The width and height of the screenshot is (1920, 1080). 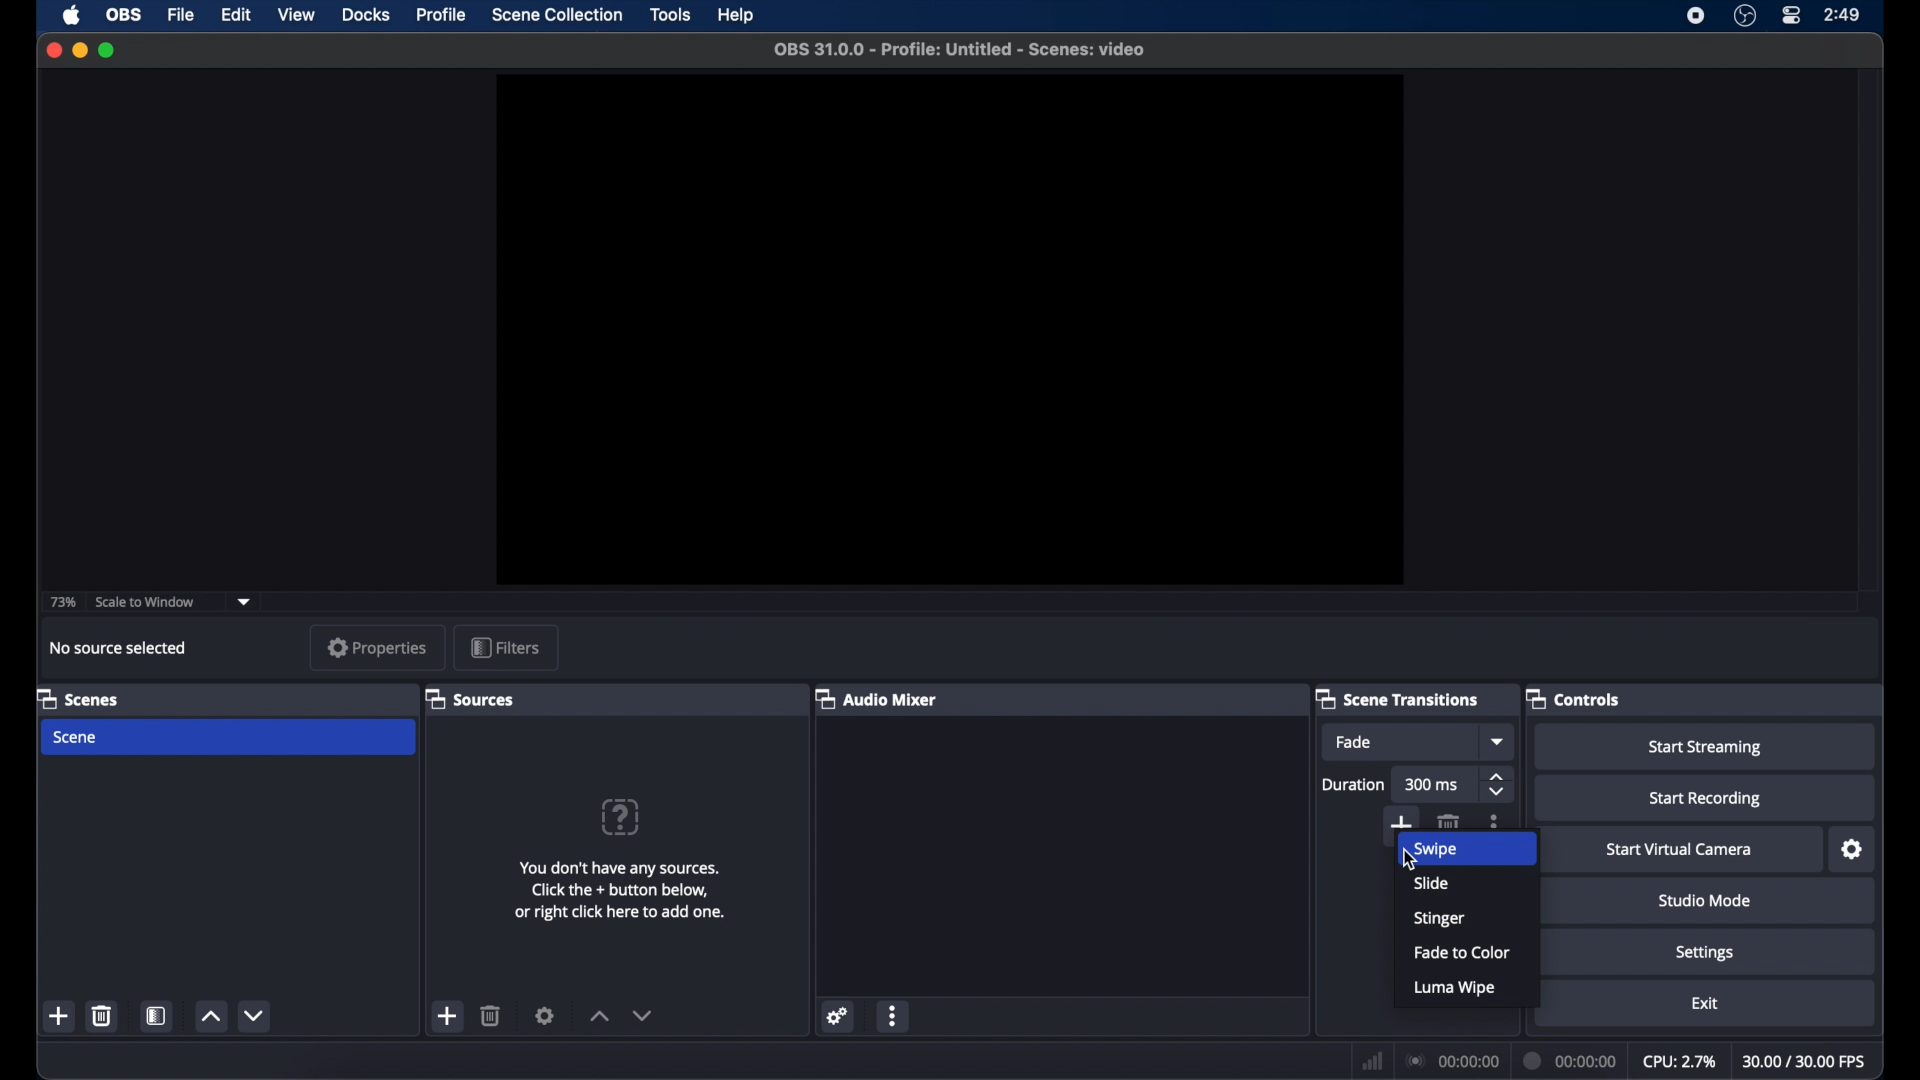 What do you see at coordinates (378, 647) in the screenshot?
I see `properties` at bounding box center [378, 647].